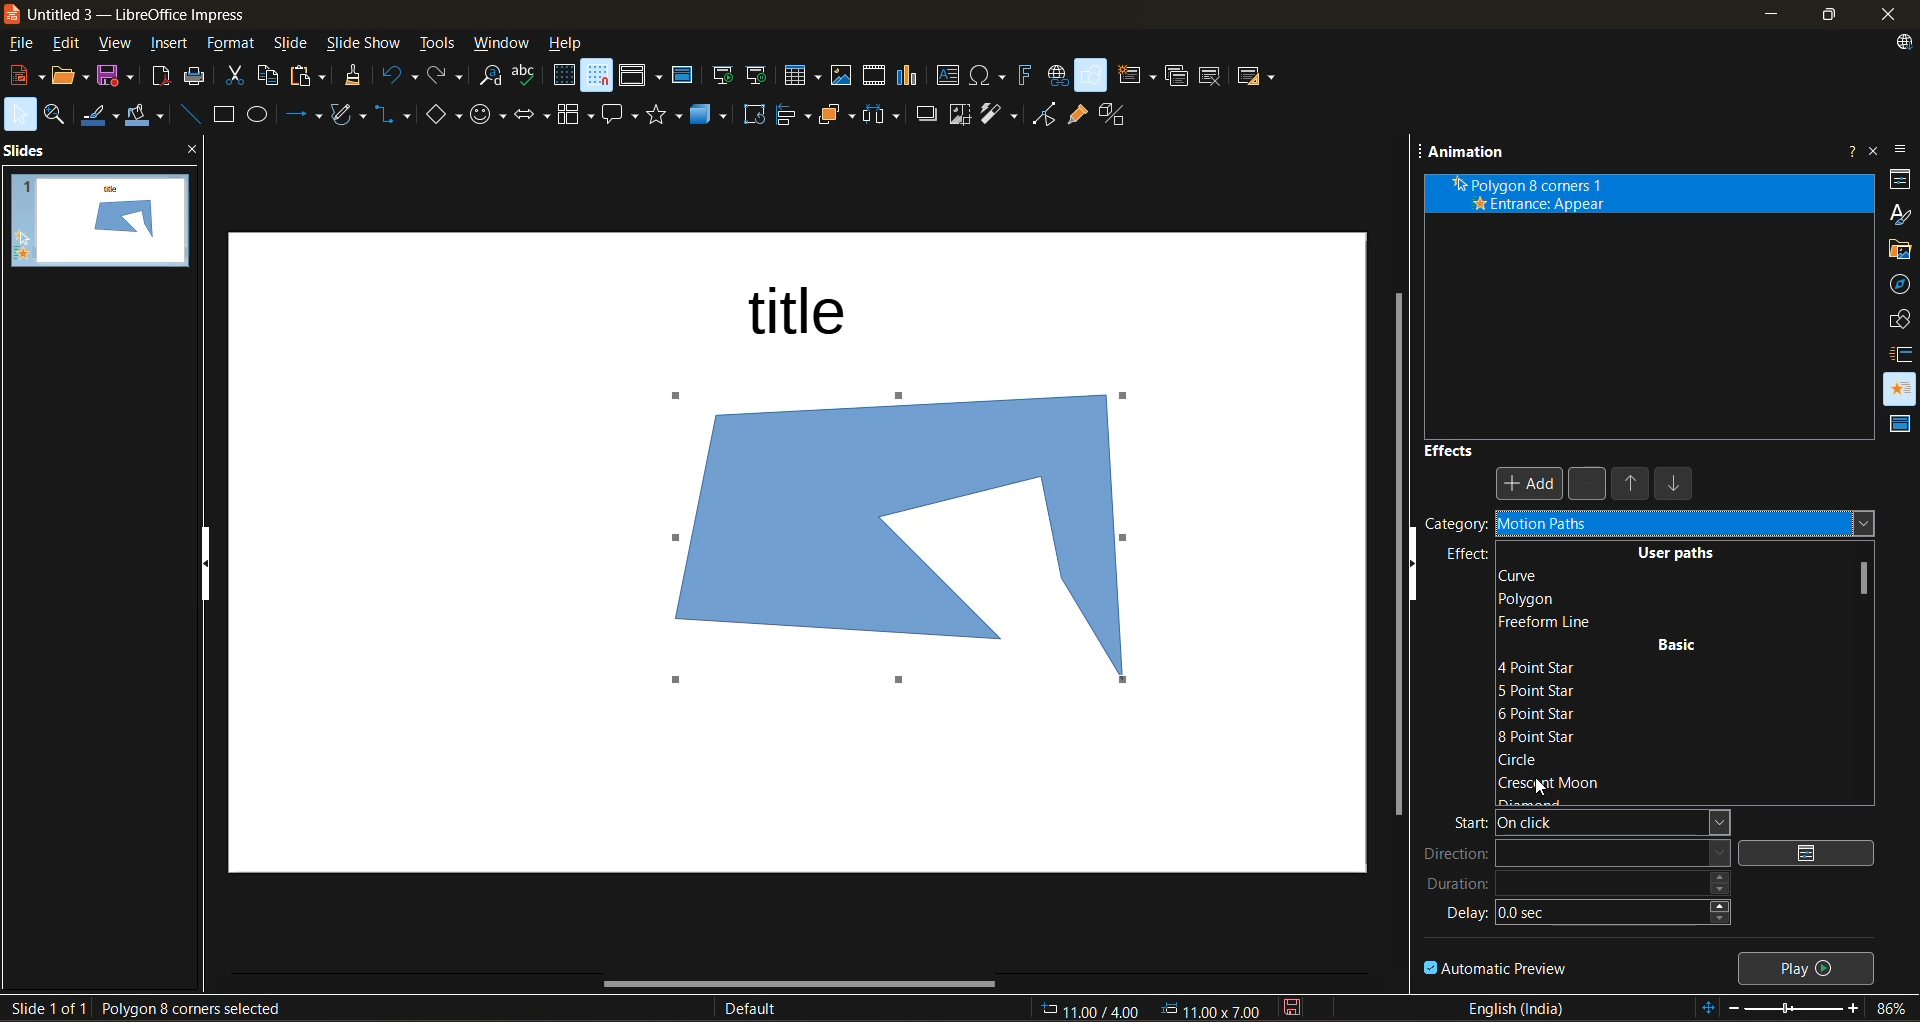 The image size is (1920, 1022). Describe the element at coordinates (22, 114) in the screenshot. I see `select` at that location.